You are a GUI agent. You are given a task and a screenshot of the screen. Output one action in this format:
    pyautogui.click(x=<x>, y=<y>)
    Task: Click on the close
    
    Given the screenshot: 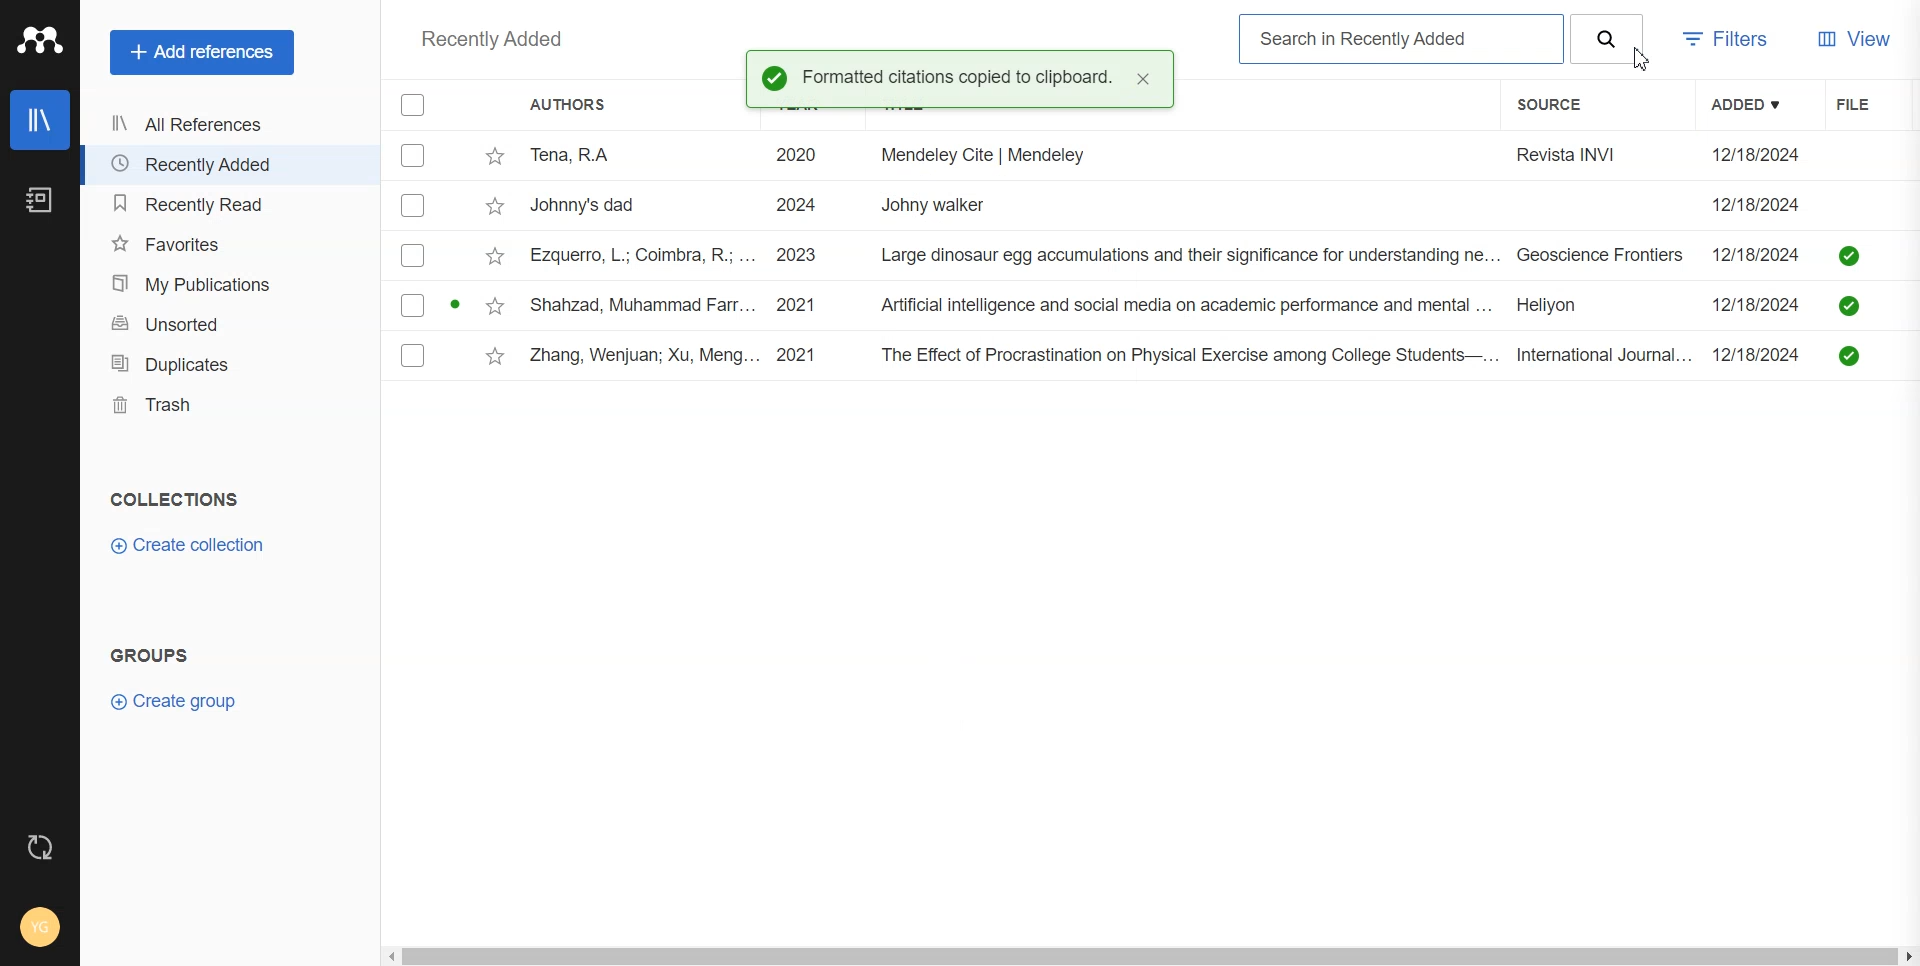 What is the action you would take?
    pyautogui.click(x=1145, y=80)
    